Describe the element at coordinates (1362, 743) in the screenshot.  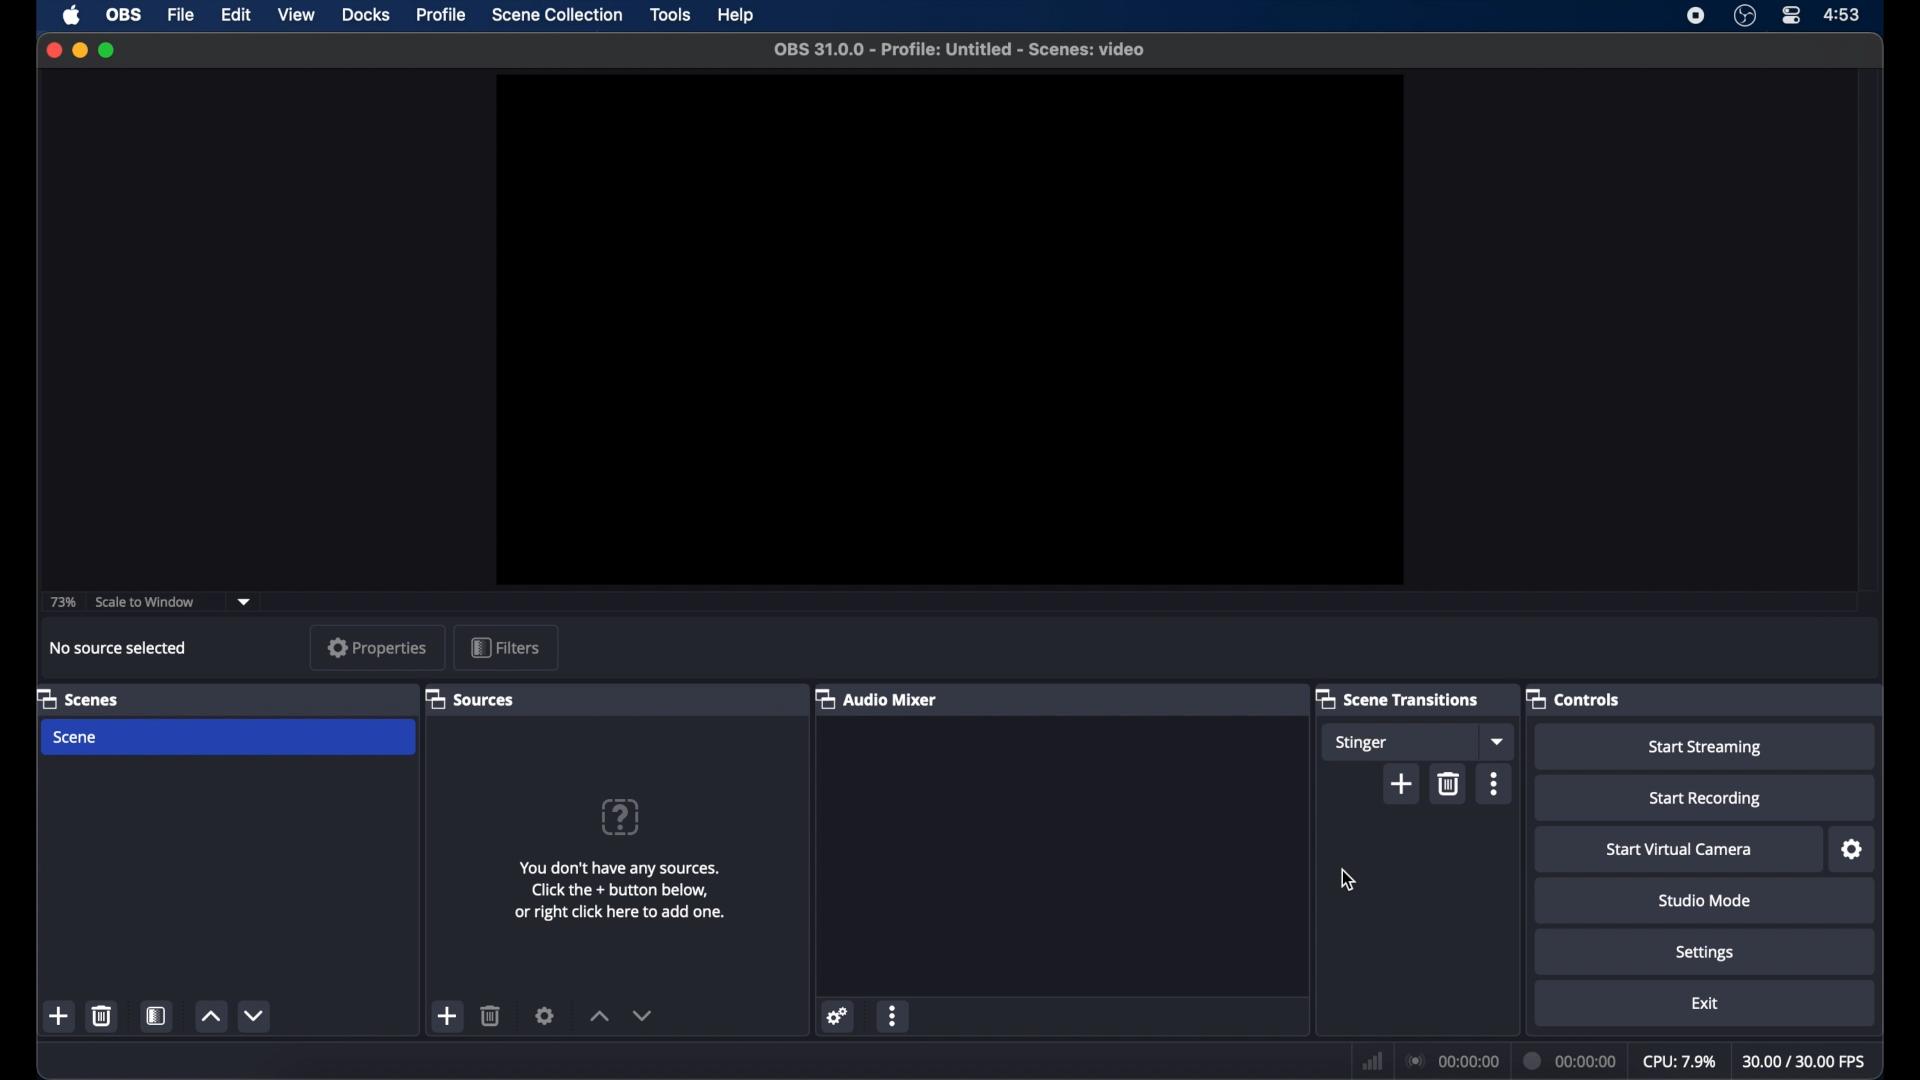
I see `stinger` at that location.